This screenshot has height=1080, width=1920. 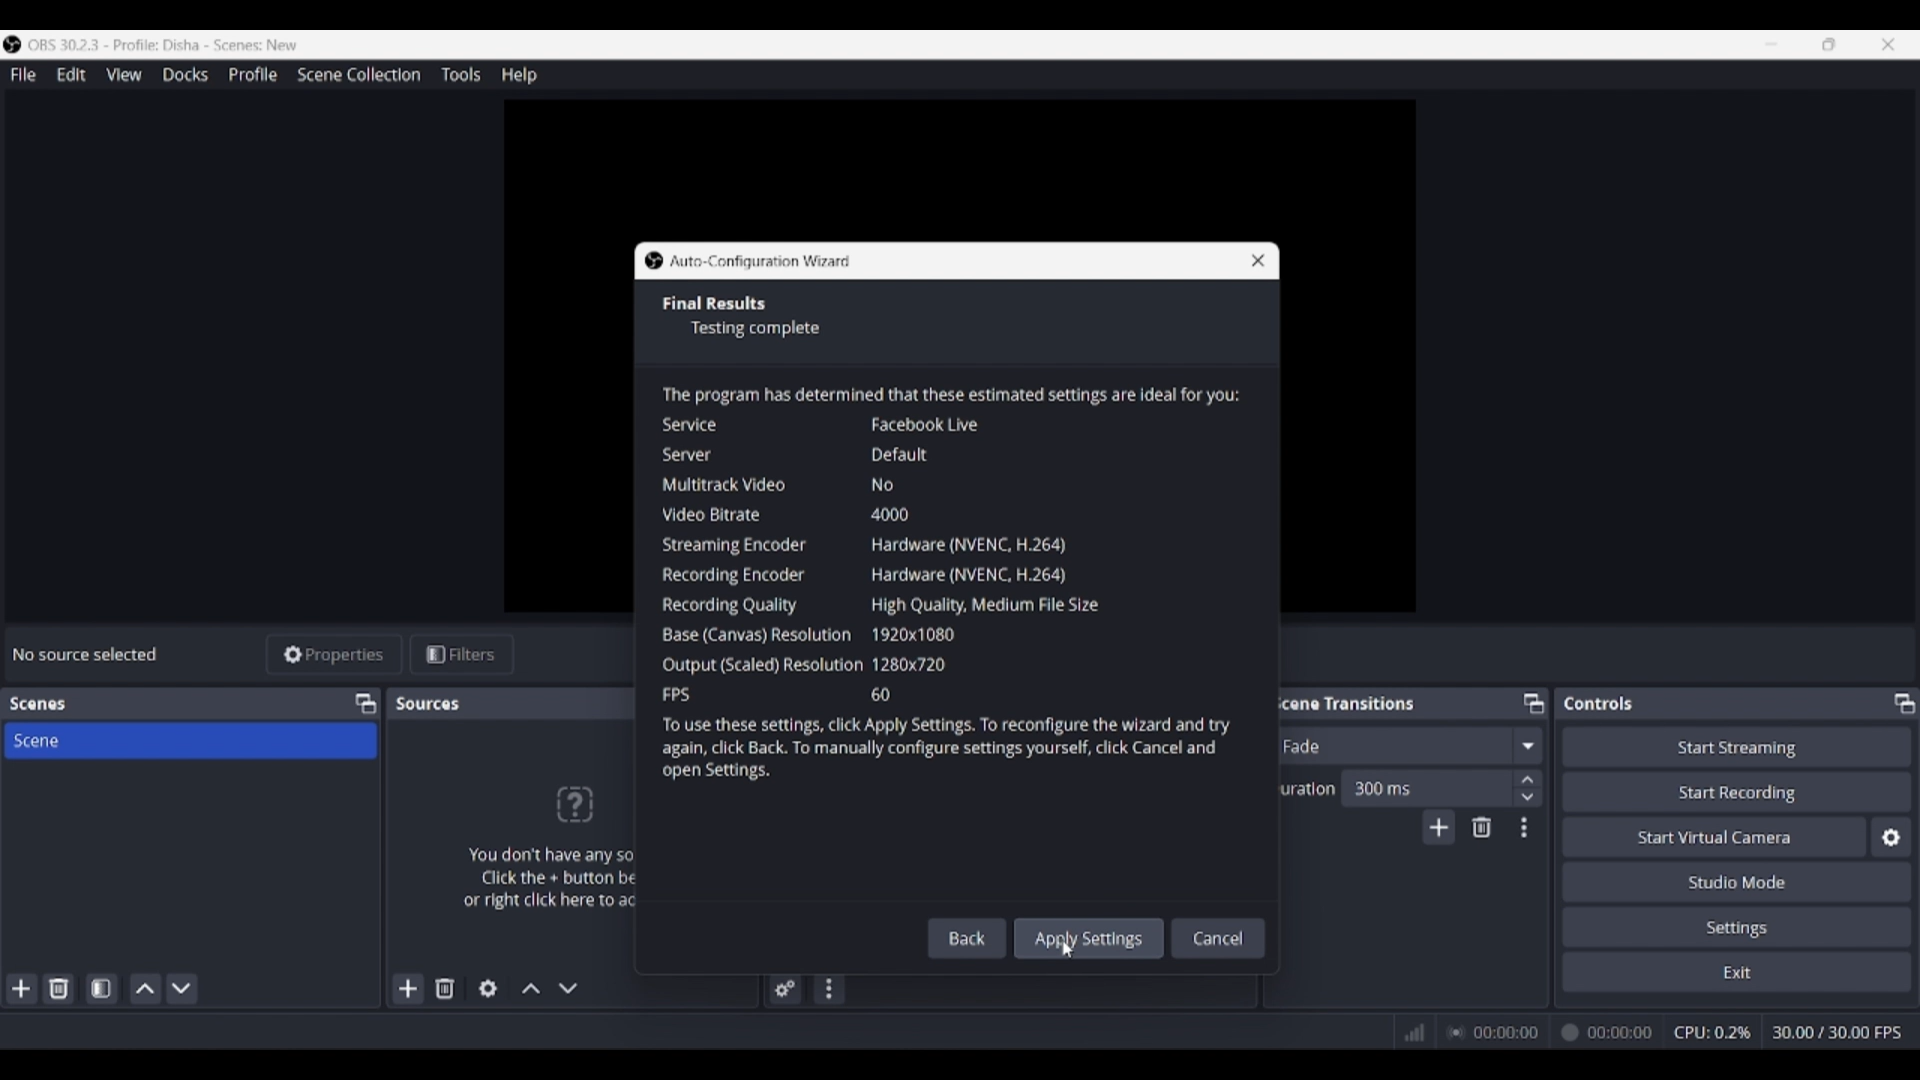 I want to click on Move source down, so click(x=568, y=988).